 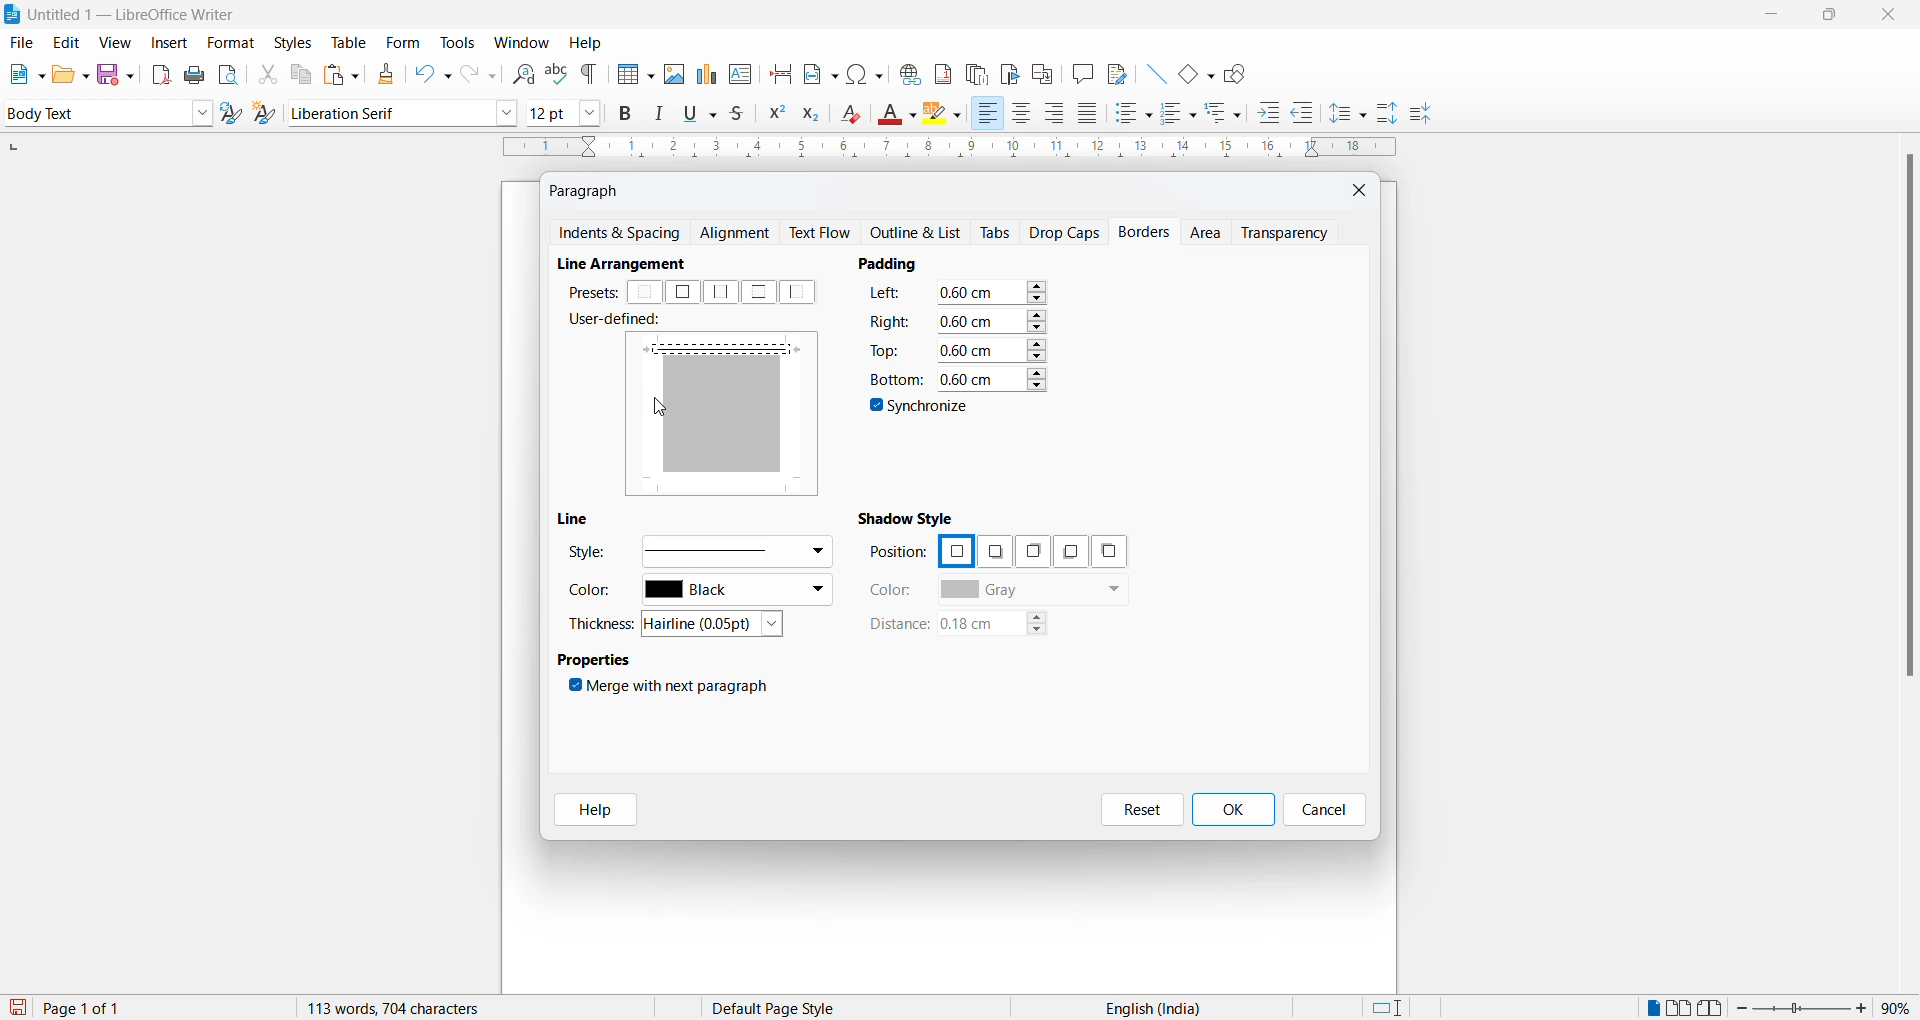 What do you see at coordinates (922, 409) in the screenshot?
I see `synchronize options` at bounding box center [922, 409].